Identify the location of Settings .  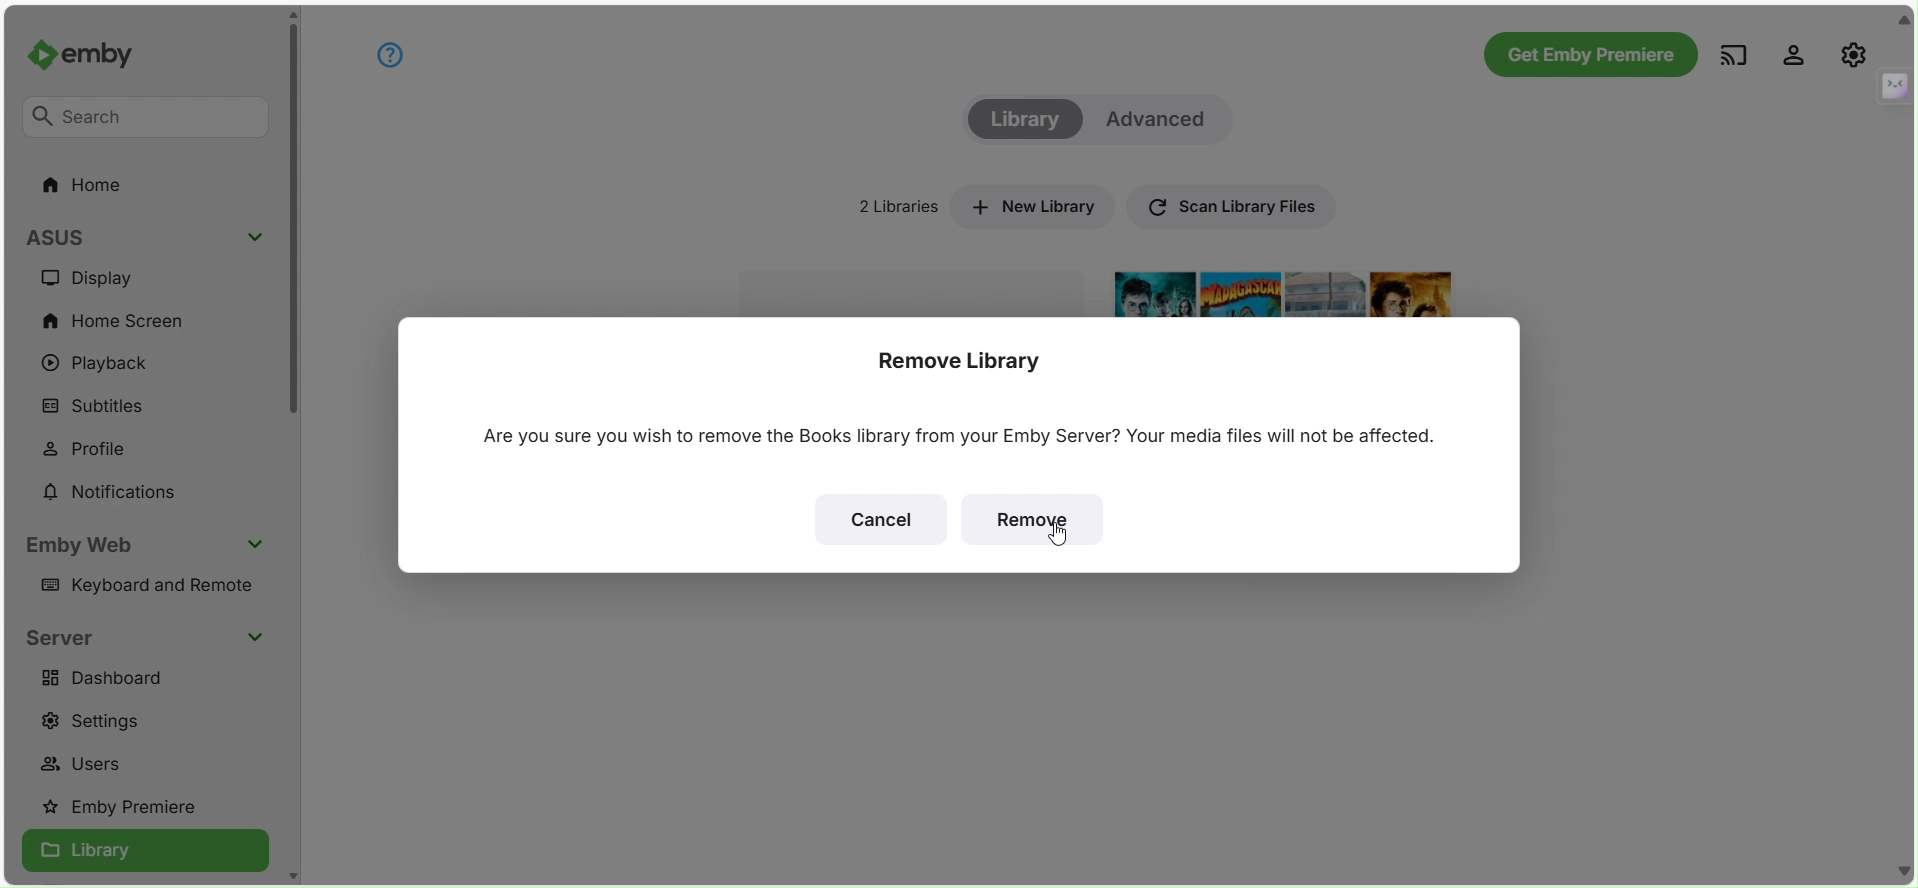
(1794, 53).